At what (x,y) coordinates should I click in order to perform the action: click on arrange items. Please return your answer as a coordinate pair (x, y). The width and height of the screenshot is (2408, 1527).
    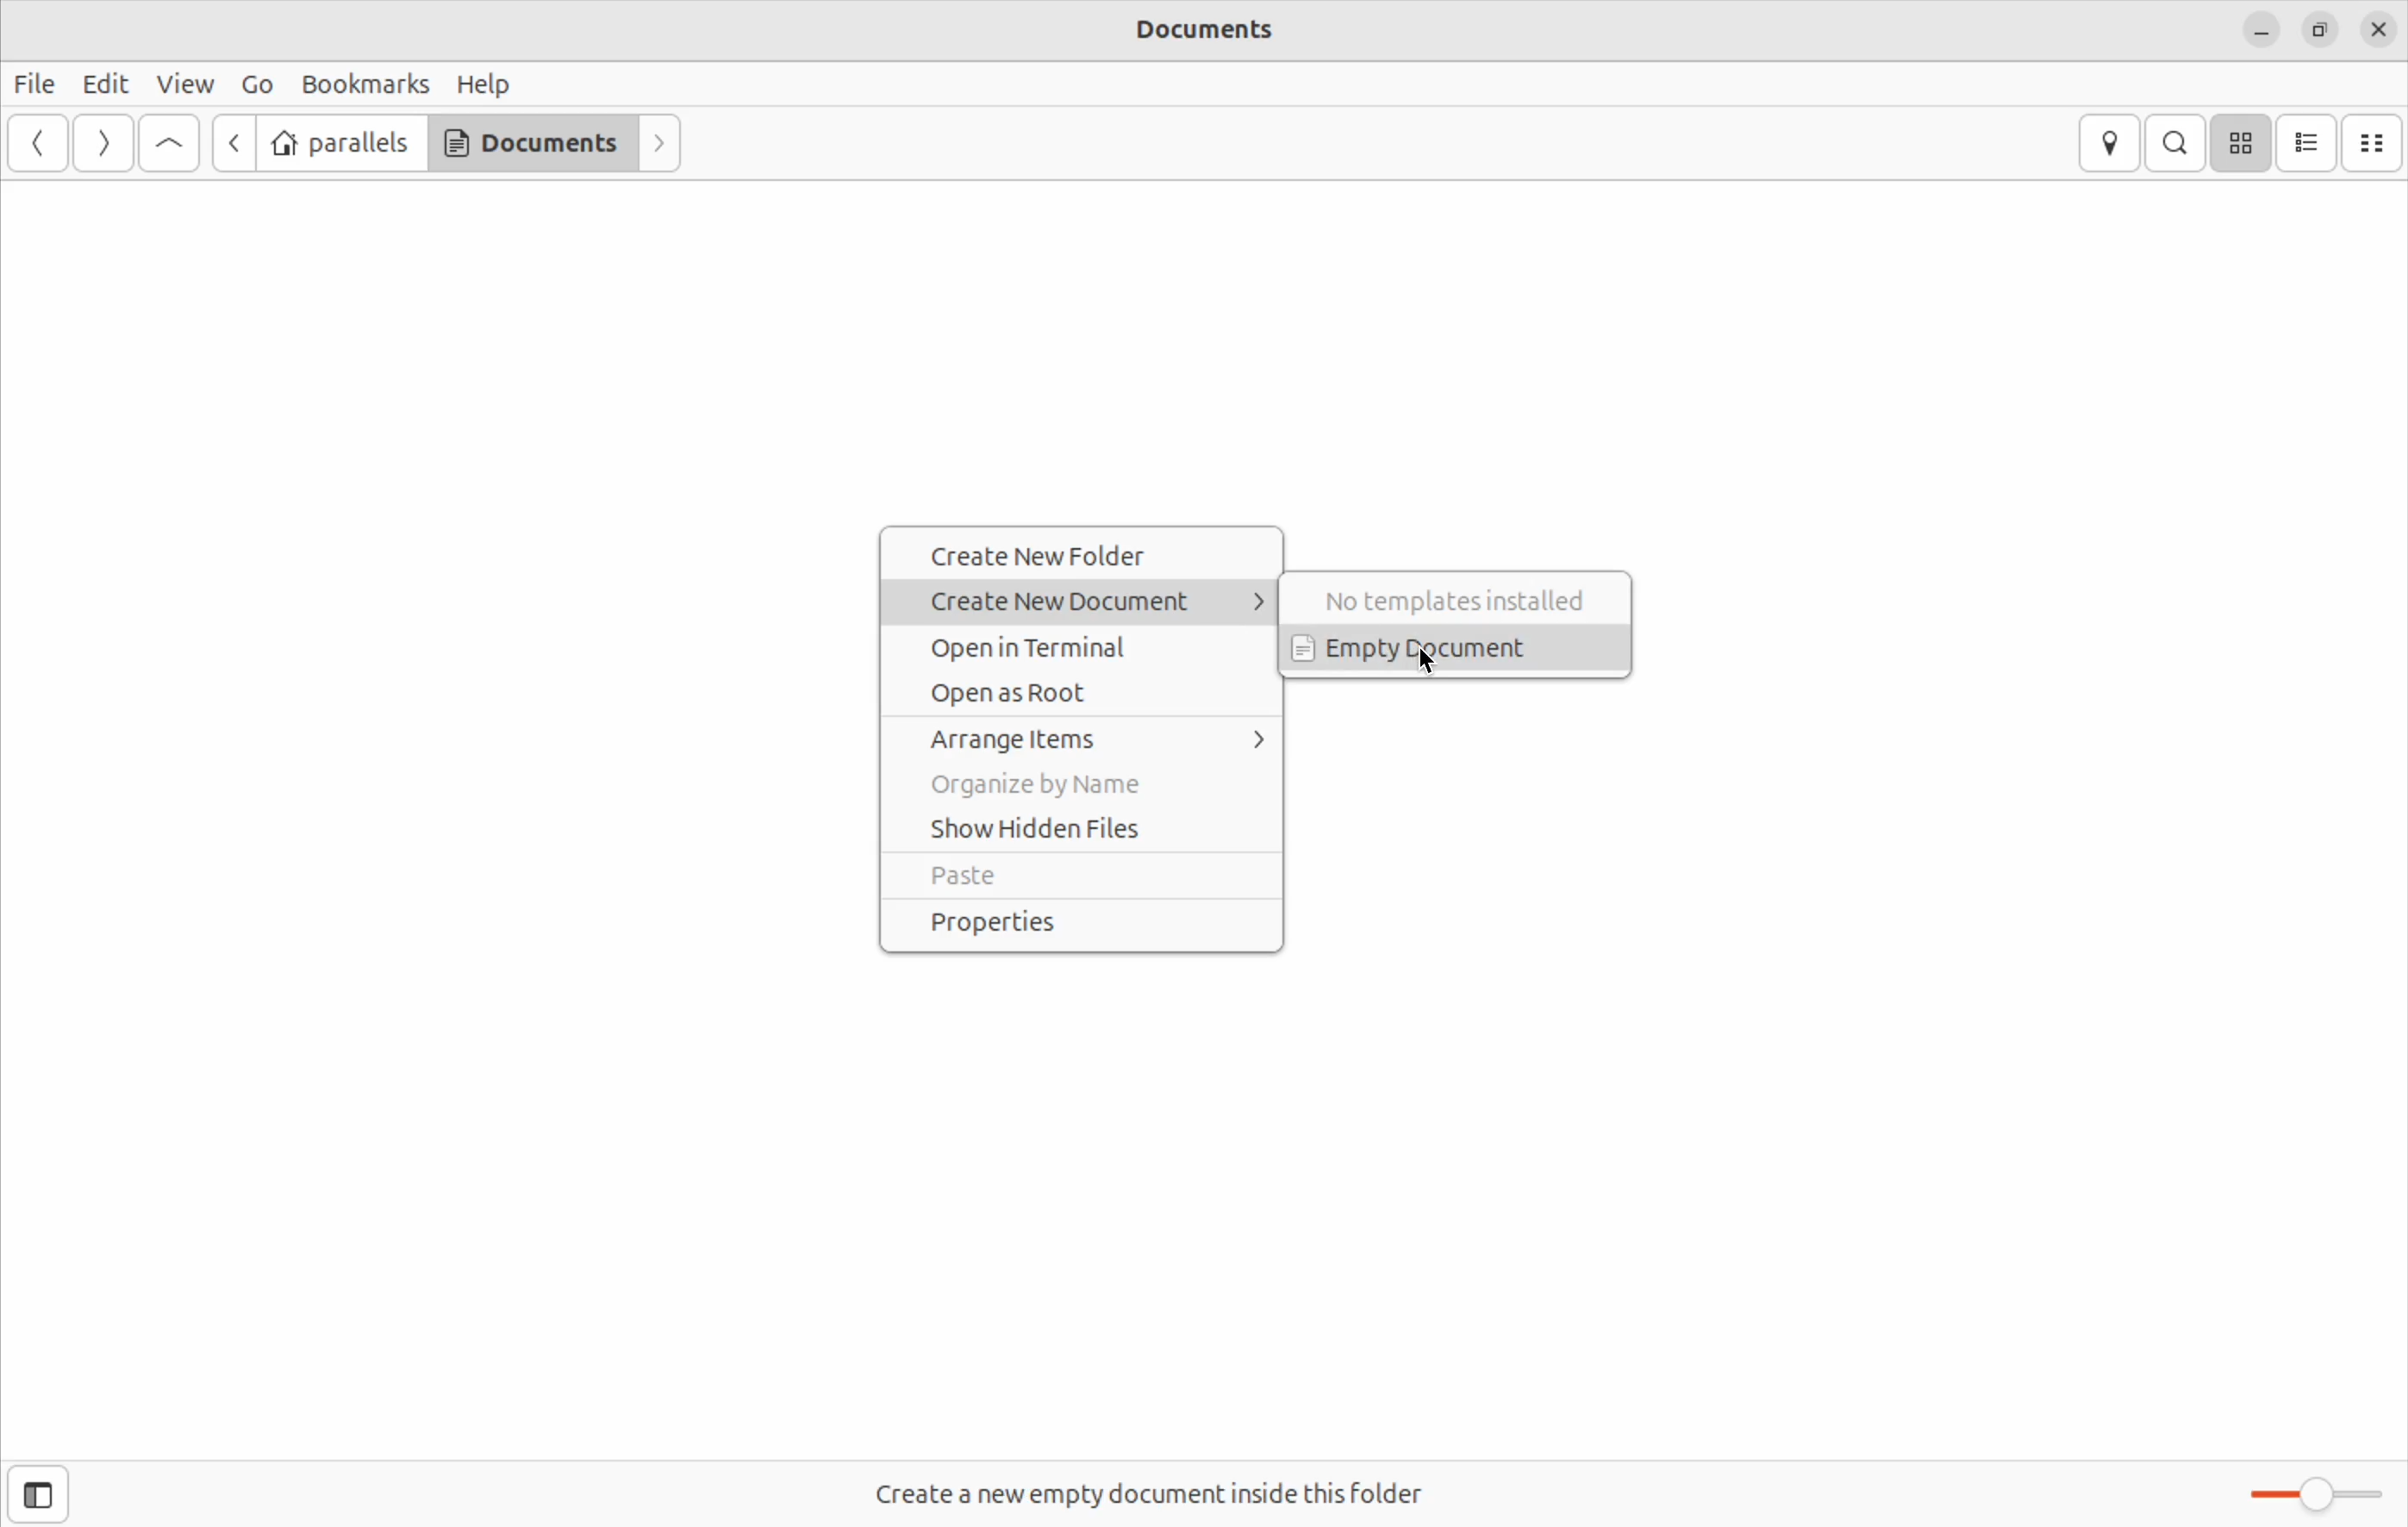
    Looking at the image, I should click on (1093, 740).